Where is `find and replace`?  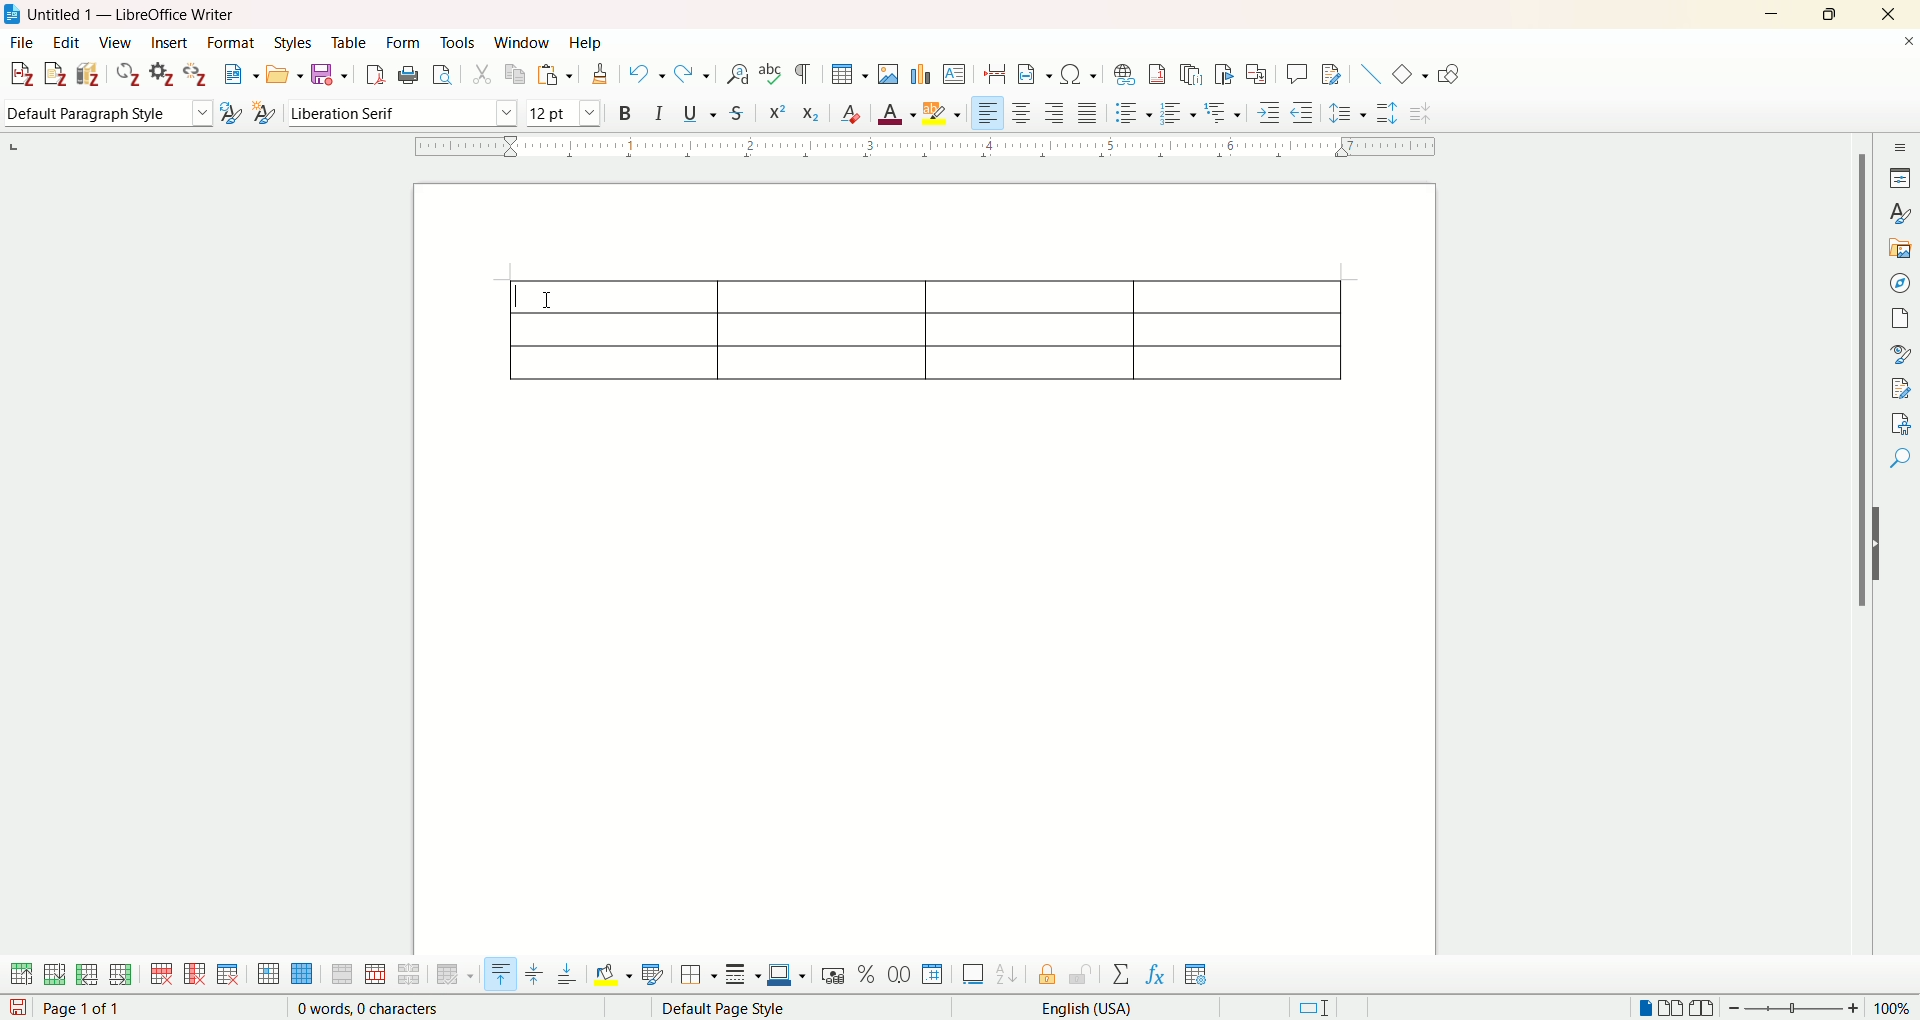 find and replace is located at coordinates (735, 74).